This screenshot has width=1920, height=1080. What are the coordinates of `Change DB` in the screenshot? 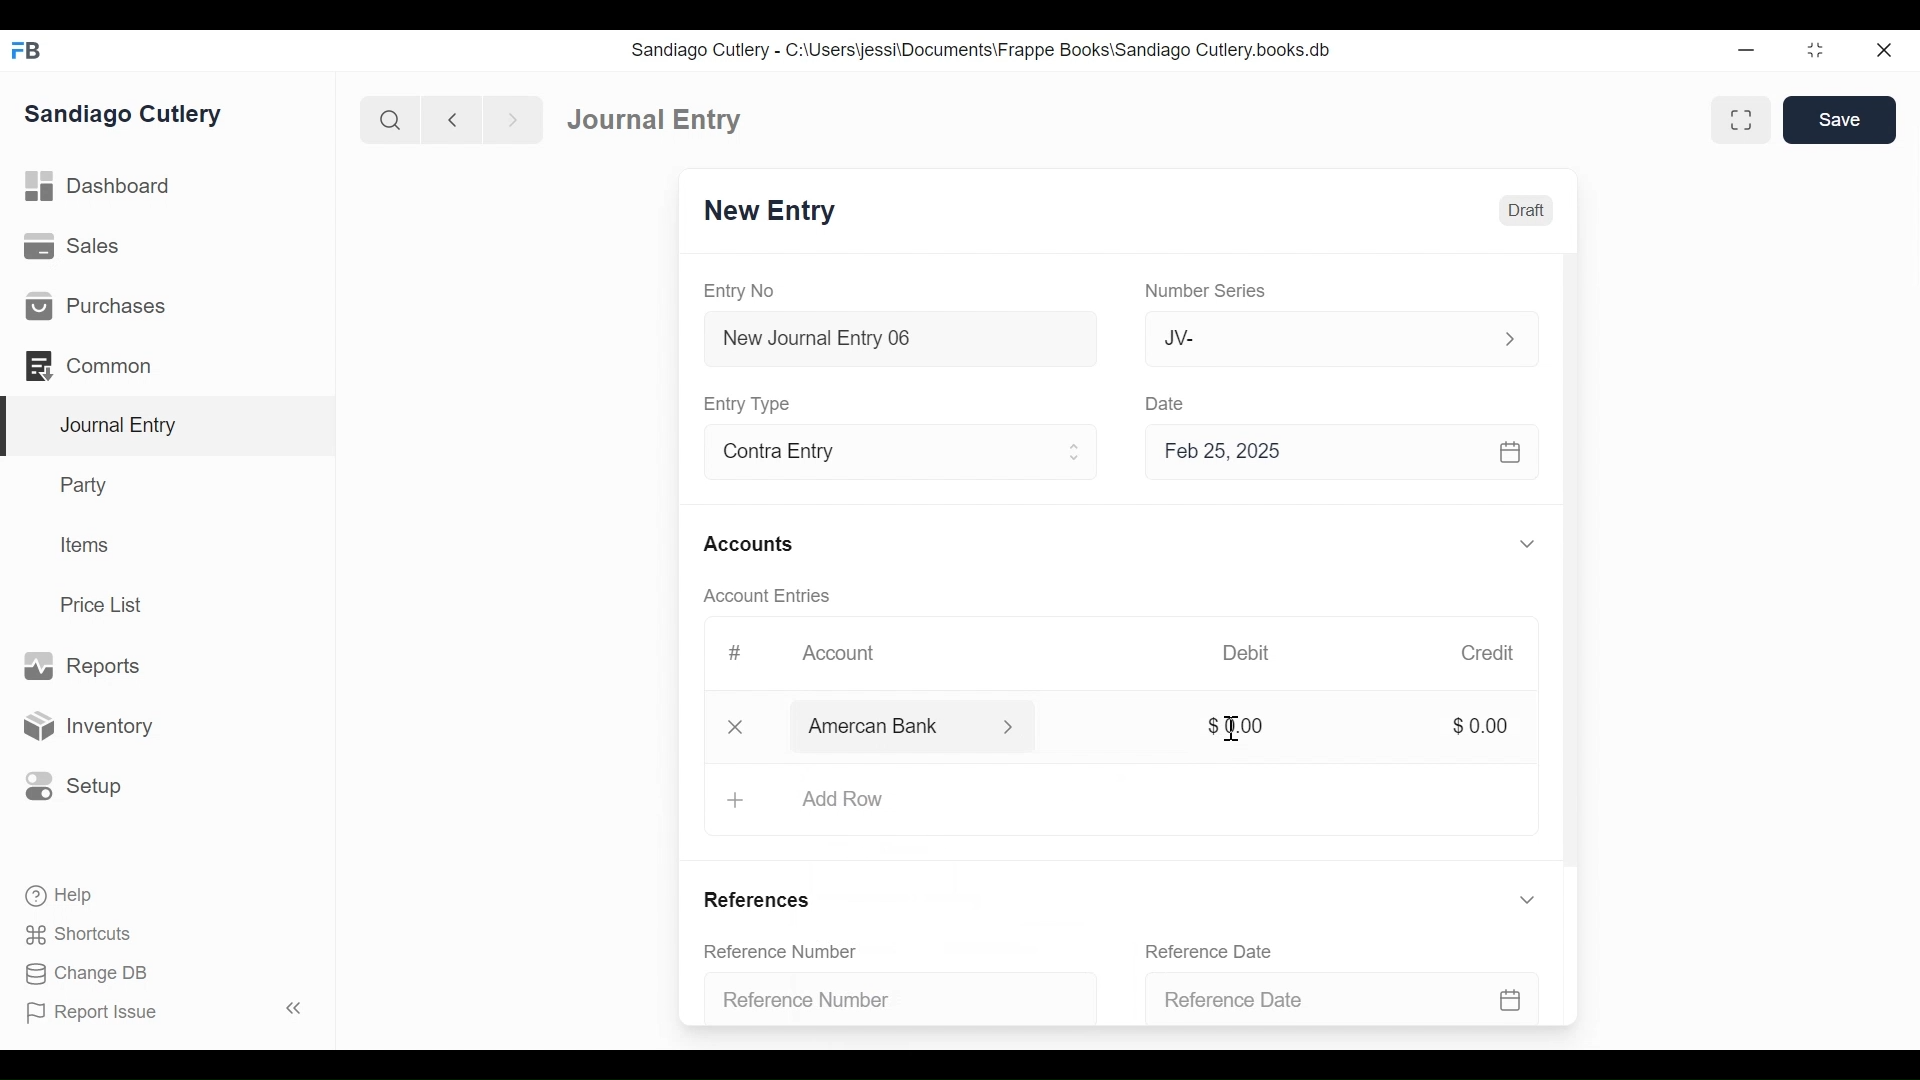 It's located at (90, 976).